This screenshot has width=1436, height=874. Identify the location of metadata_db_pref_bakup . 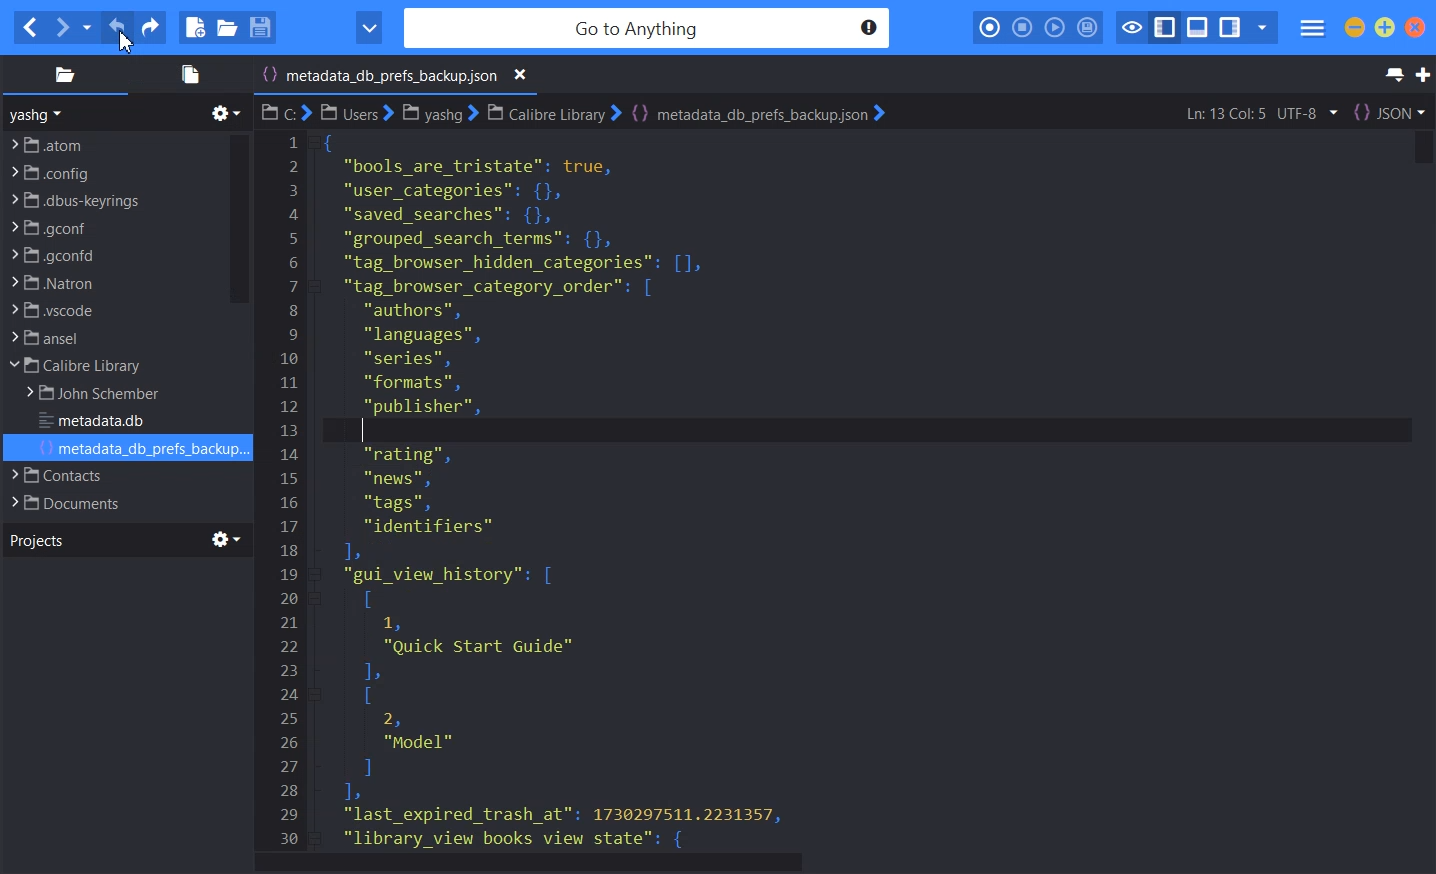
(582, 488).